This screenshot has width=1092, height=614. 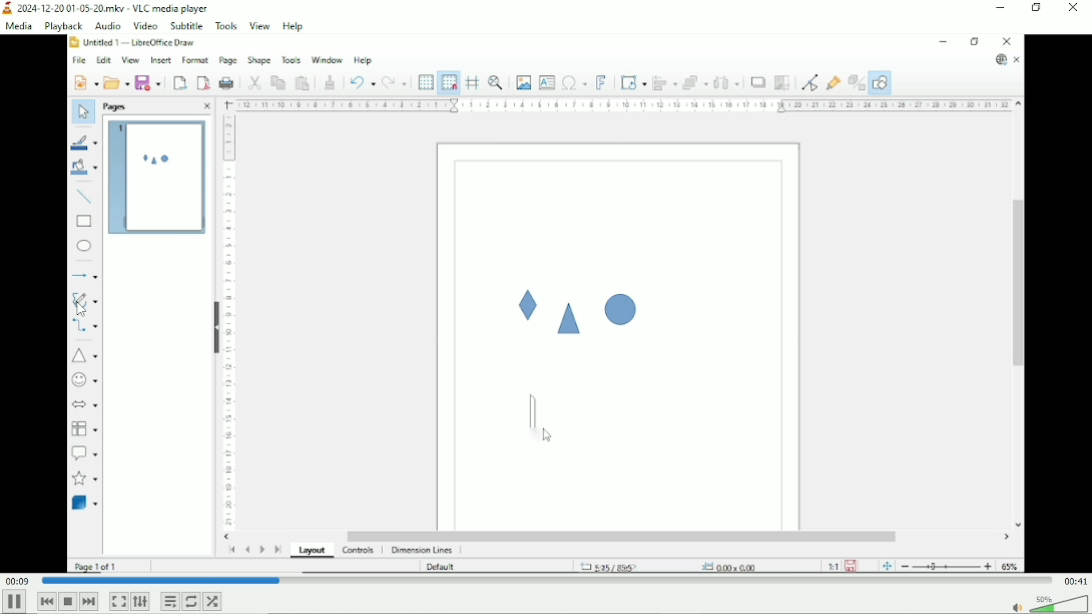 What do you see at coordinates (293, 26) in the screenshot?
I see `Help` at bounding box center [293, 26].